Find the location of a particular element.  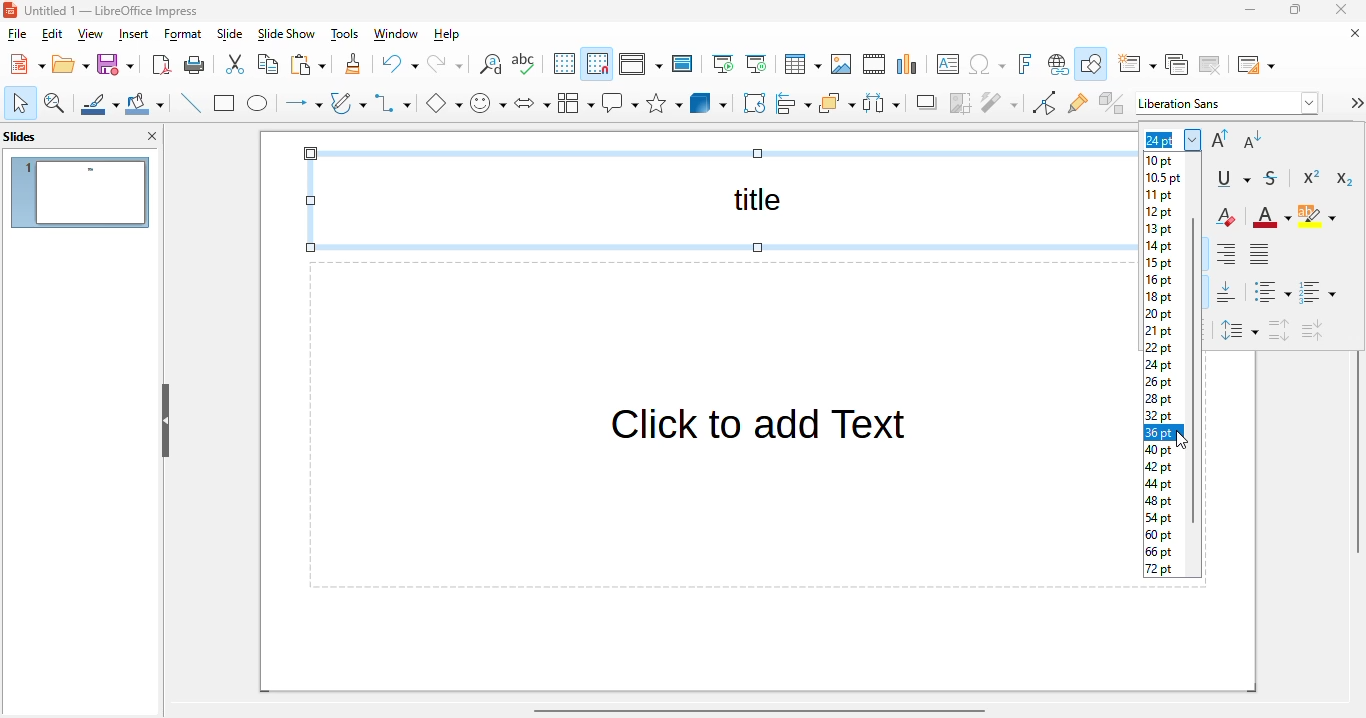

open is located at coordinates (71, 64).